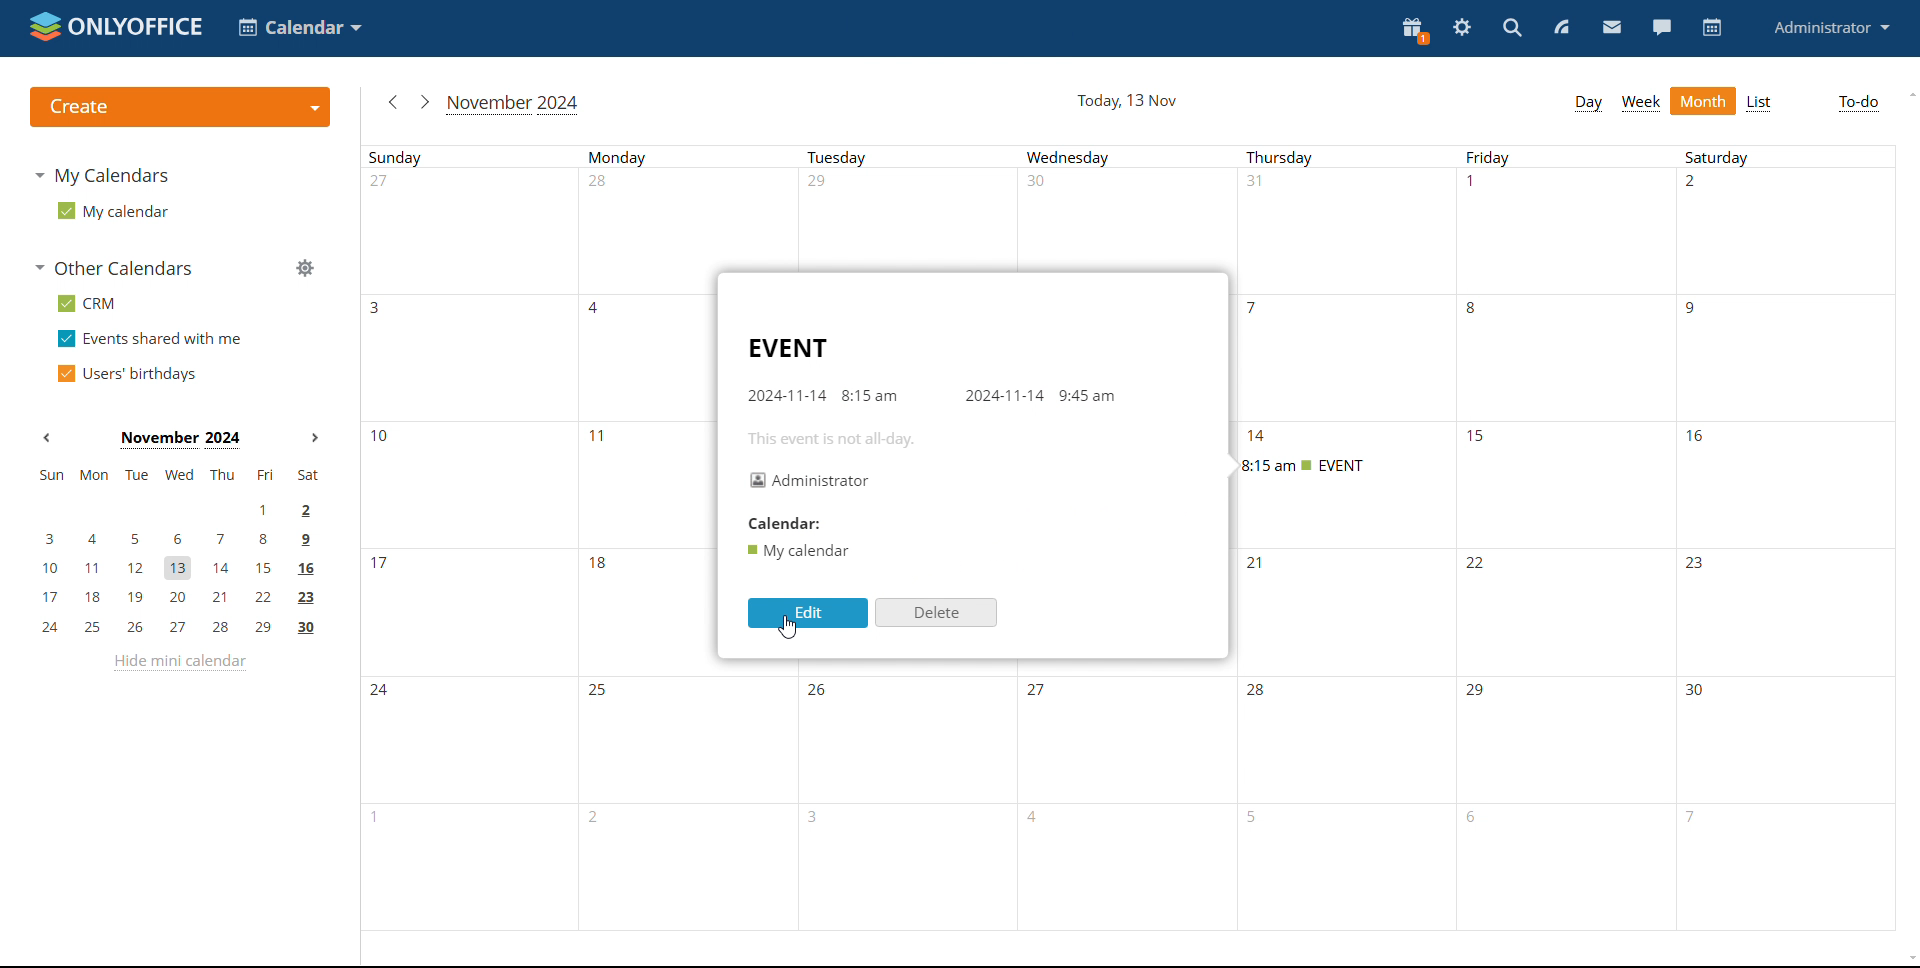 The image size is (1920, 968). Describe the element at coordinates (1642, 102) in the screenshot. I see `week view` at that location.